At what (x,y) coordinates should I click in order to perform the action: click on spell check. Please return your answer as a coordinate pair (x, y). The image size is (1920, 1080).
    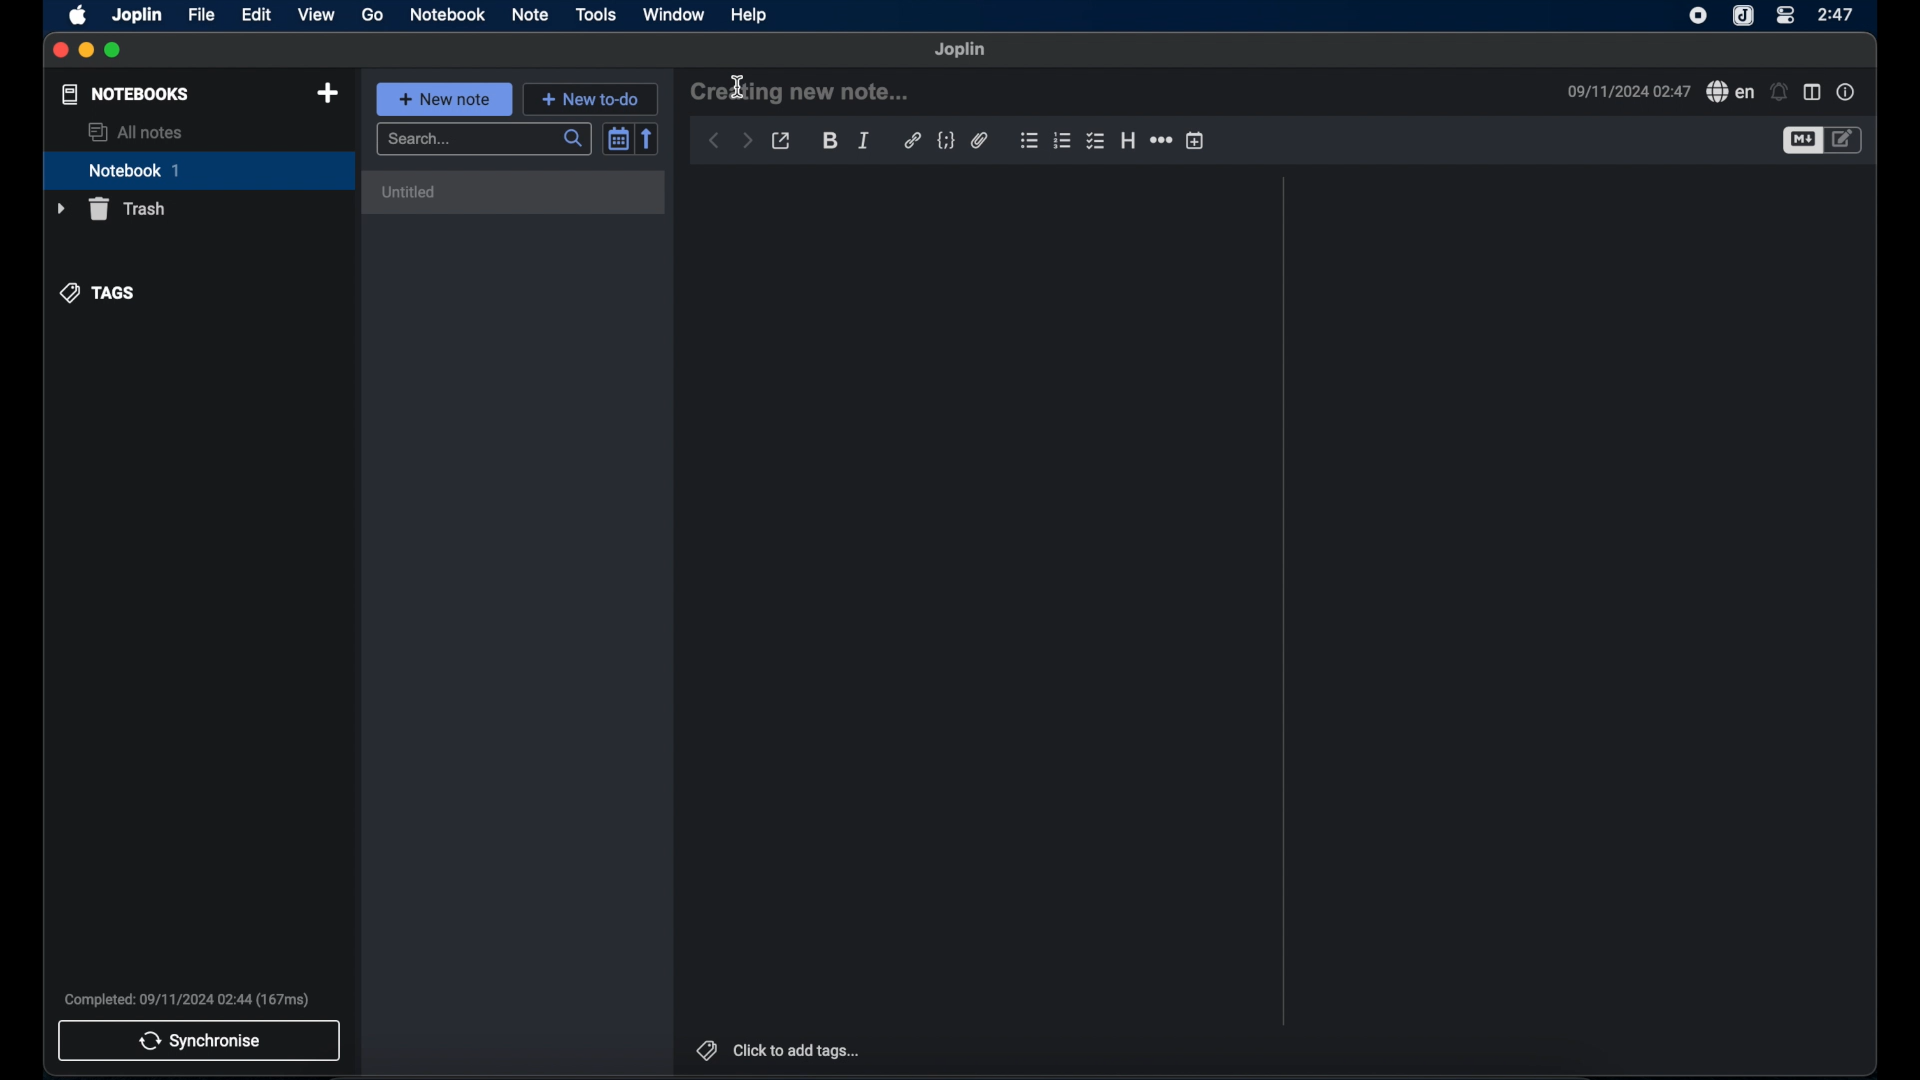
    Looking at the image, I should click on (1729, 91).